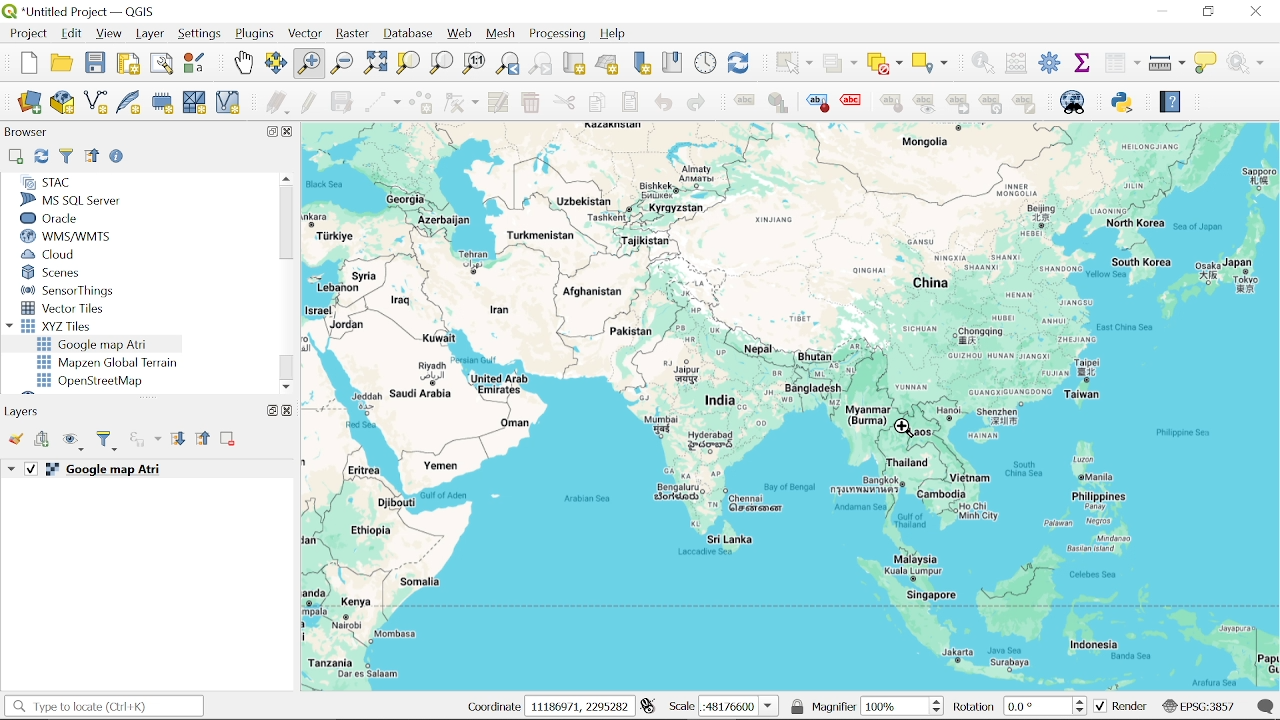 The image size is (1280, 720). What do you see at coordinates (64, 308) in the screenshot?
I see `Vector tiles` at bounding box center [64, 308].